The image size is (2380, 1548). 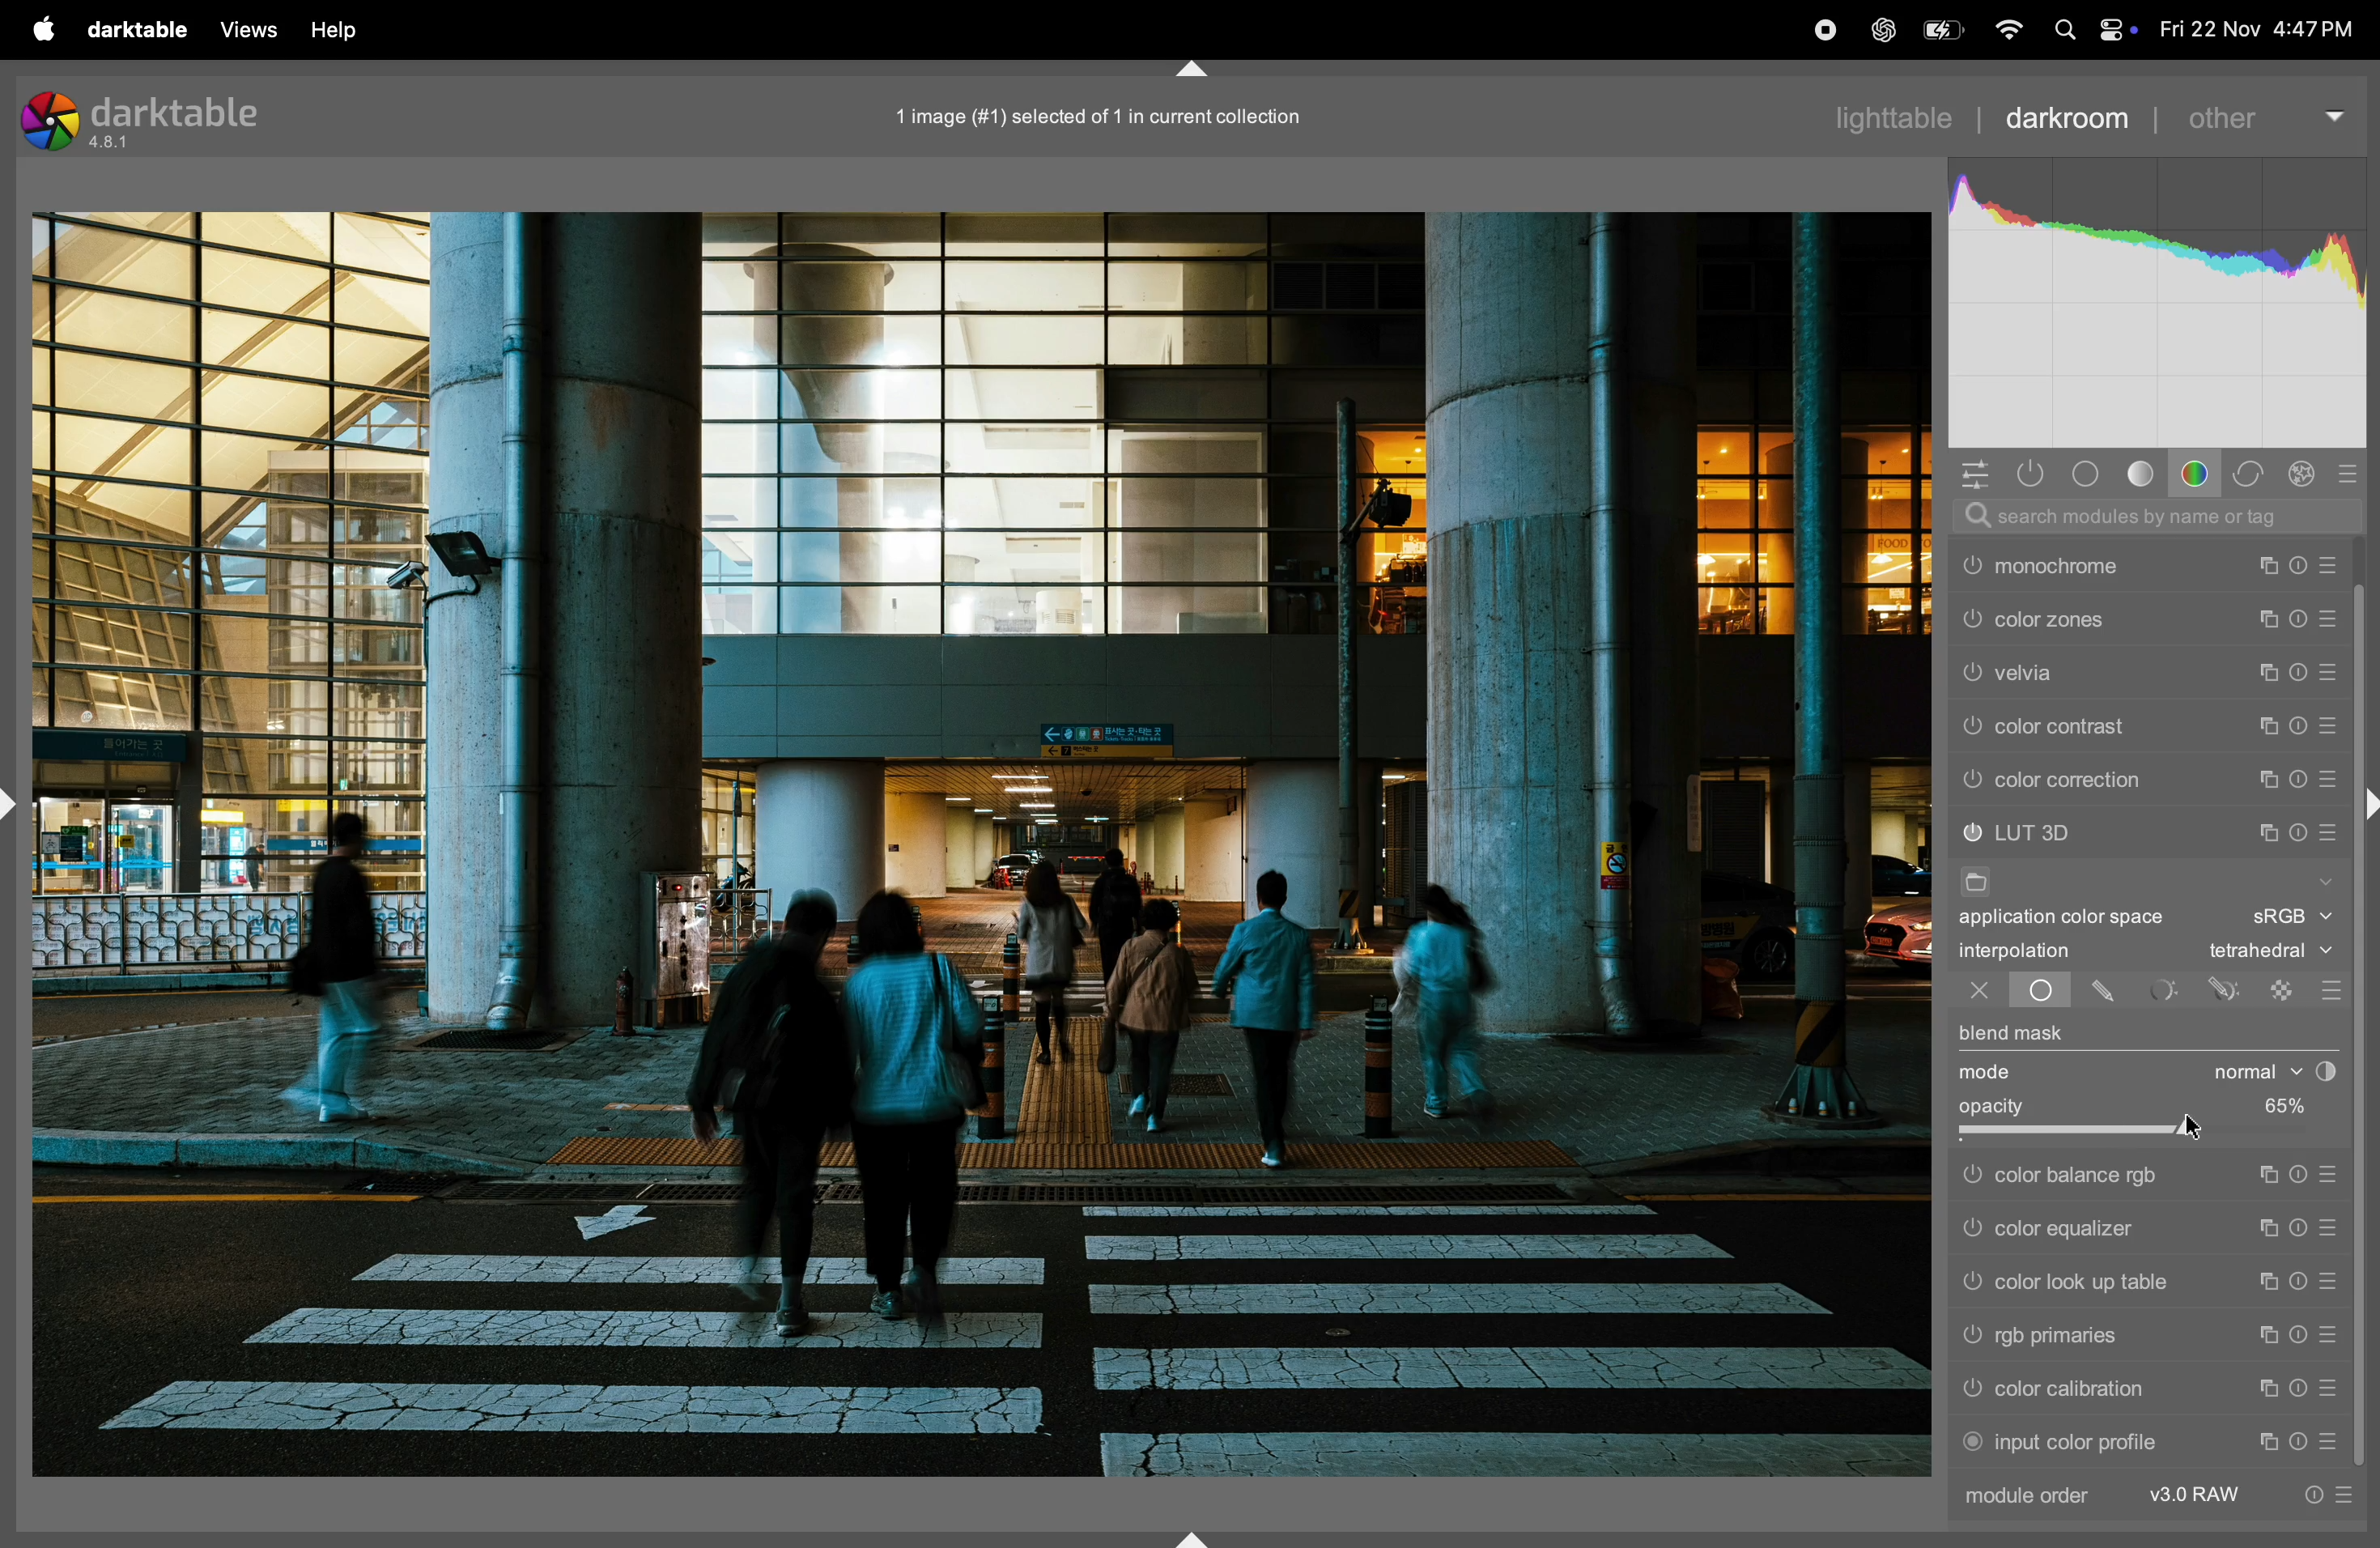 What do you see at coordinates (2162, 517) in the screenshot?
I see `search bar` at bounding box center [2162, 517].